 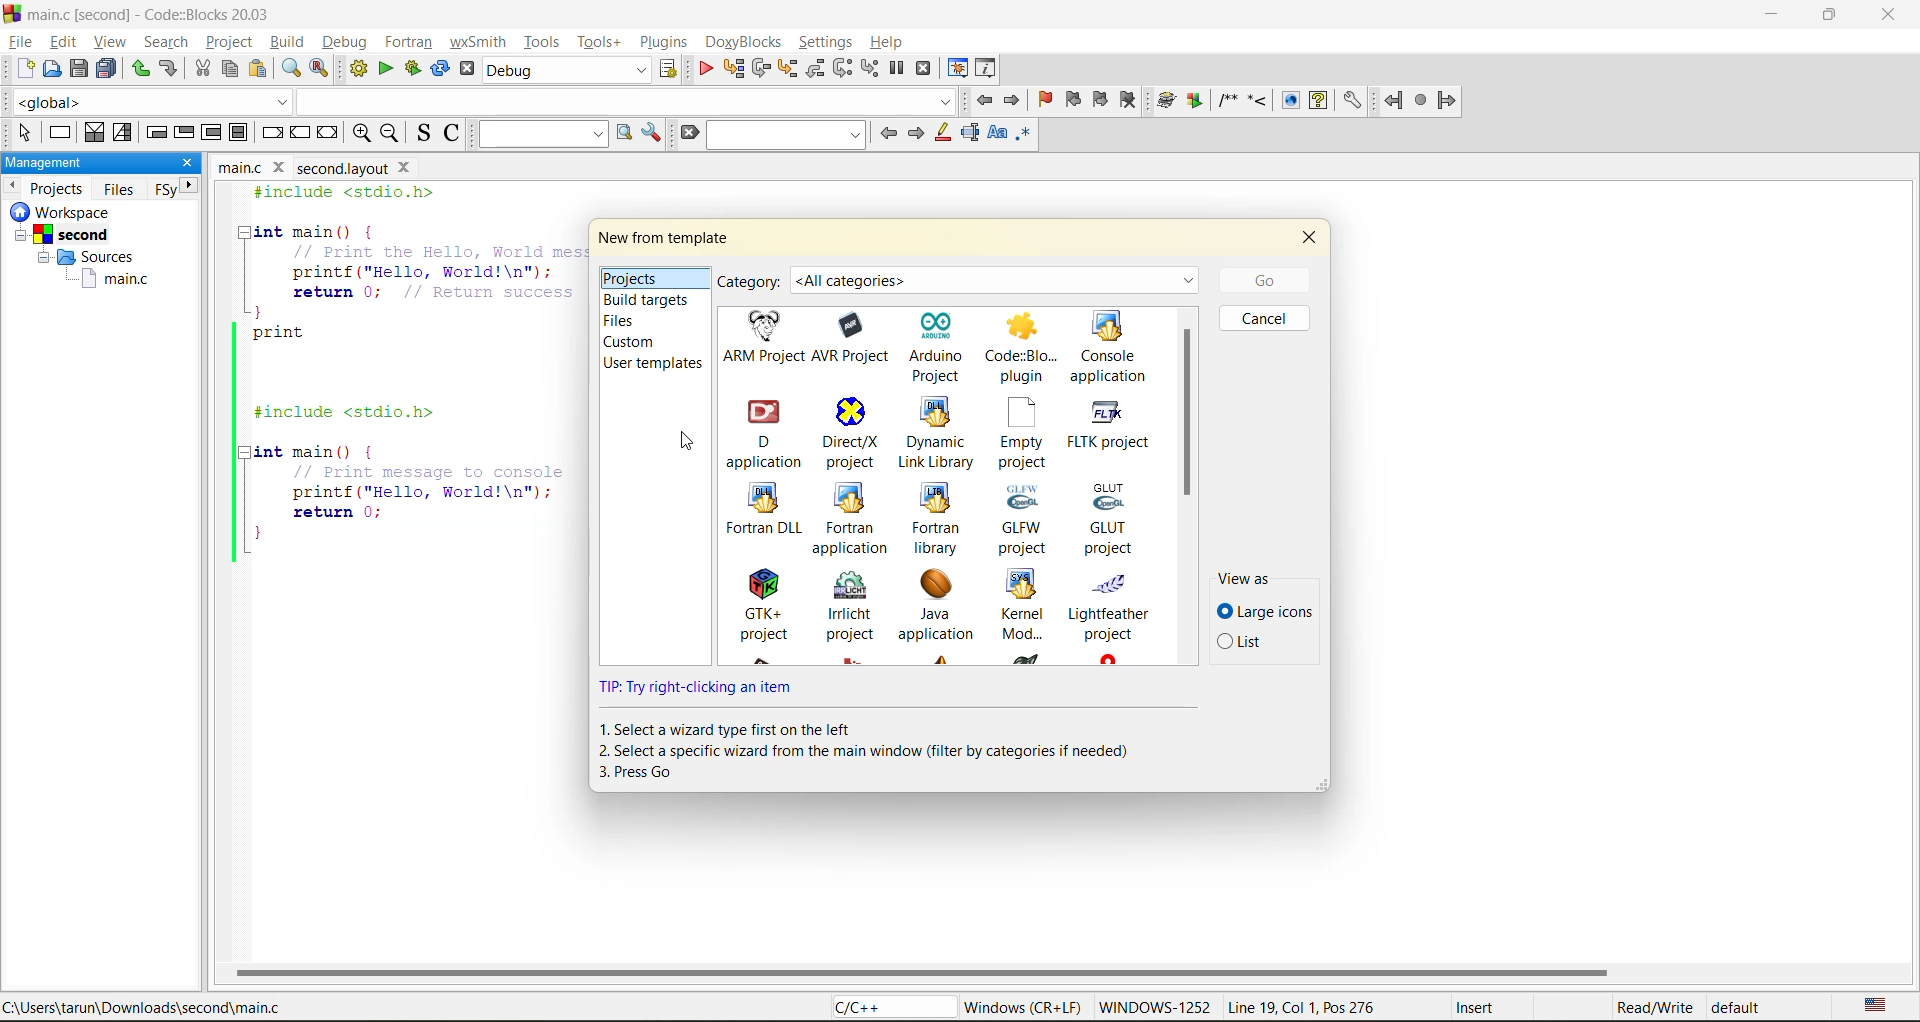 What do you see at coordinates (784, 136) in the screenshot?
I see `search` at bounding box center [784, 136].